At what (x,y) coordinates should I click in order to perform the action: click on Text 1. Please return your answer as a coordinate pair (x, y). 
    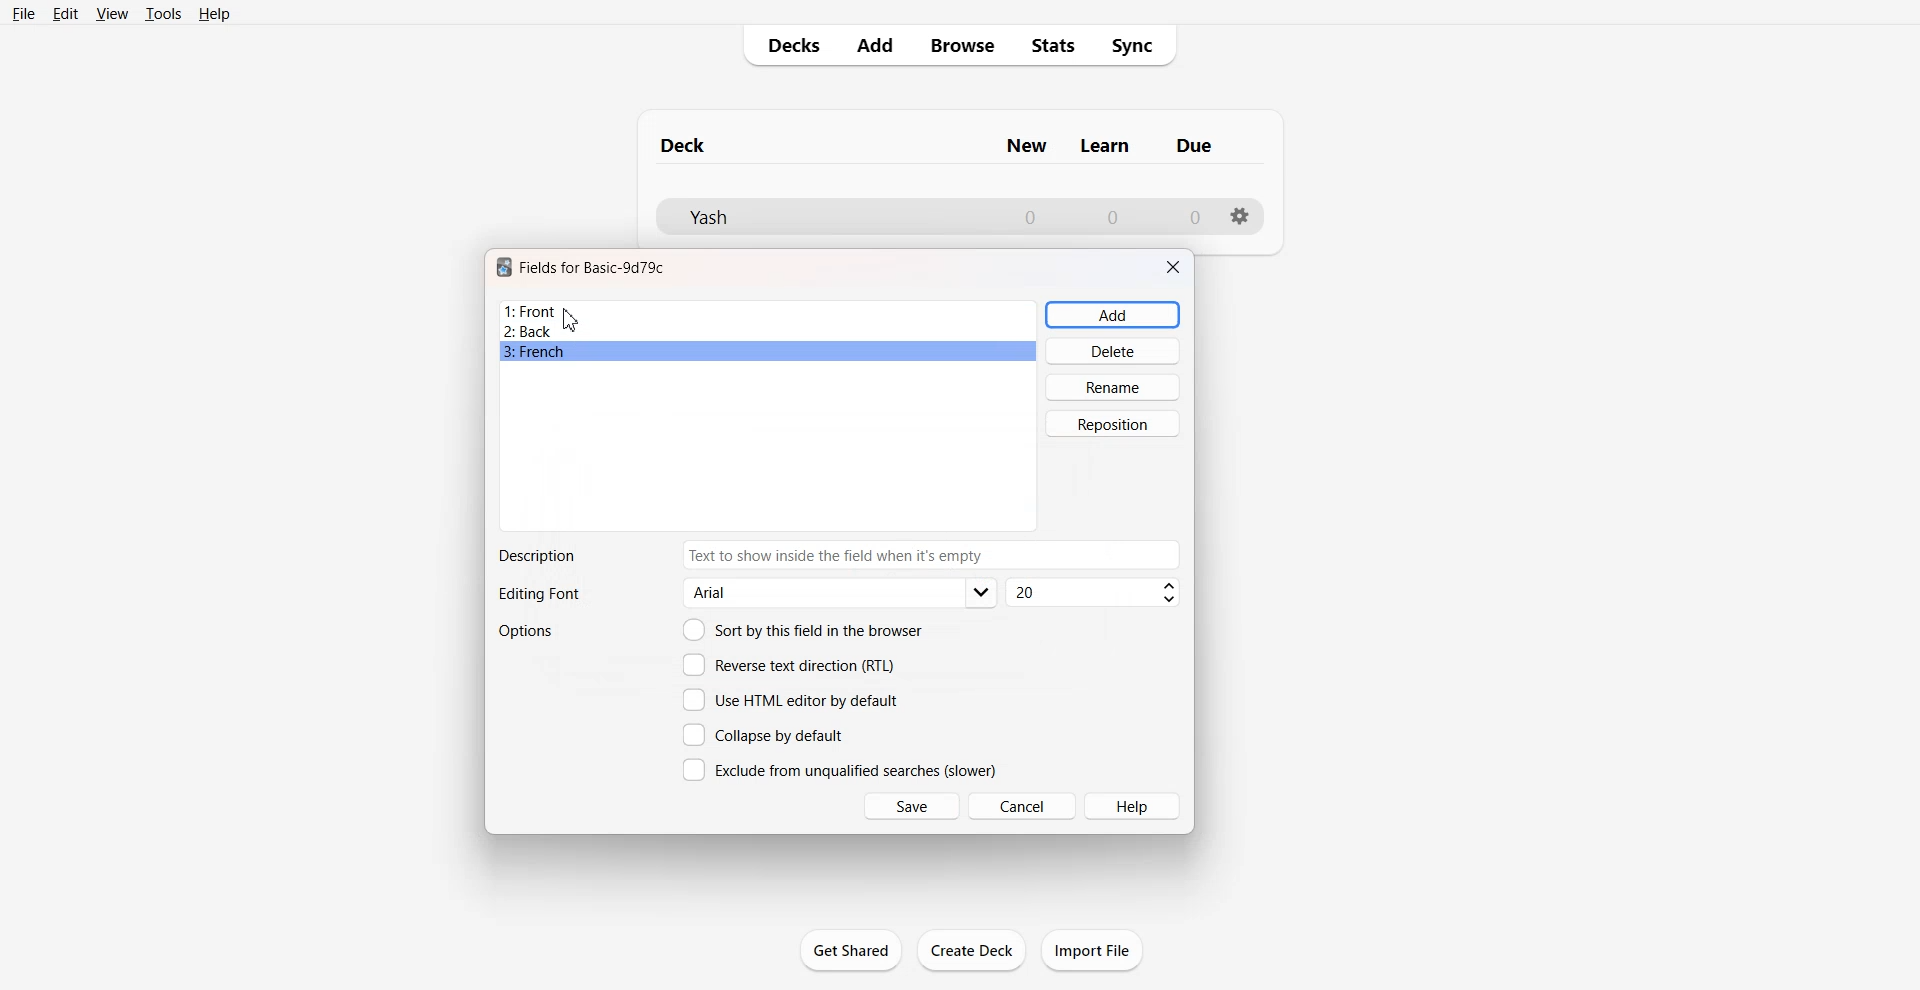
    Looking at the image, I should click on (684, 145).